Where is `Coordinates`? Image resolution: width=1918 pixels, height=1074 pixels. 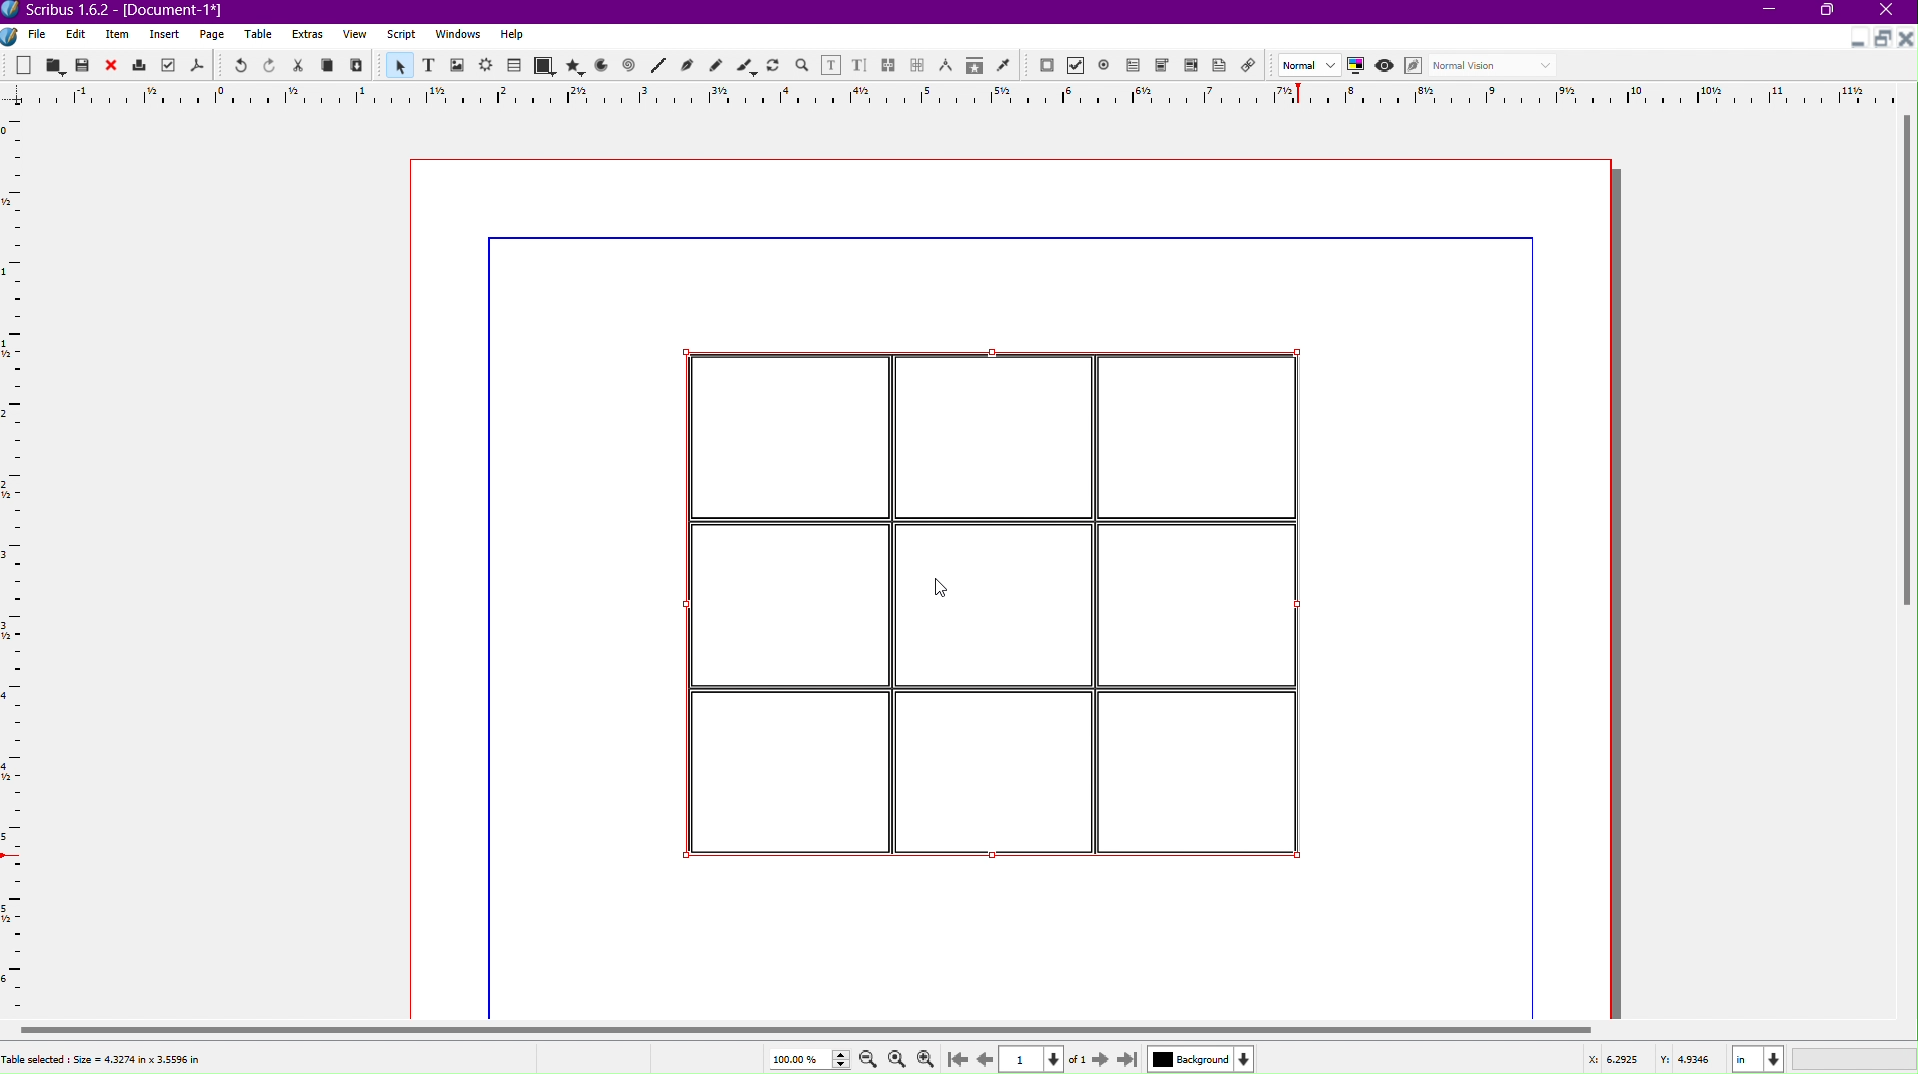 Coordinates is located at coordinates (1745, 1057).